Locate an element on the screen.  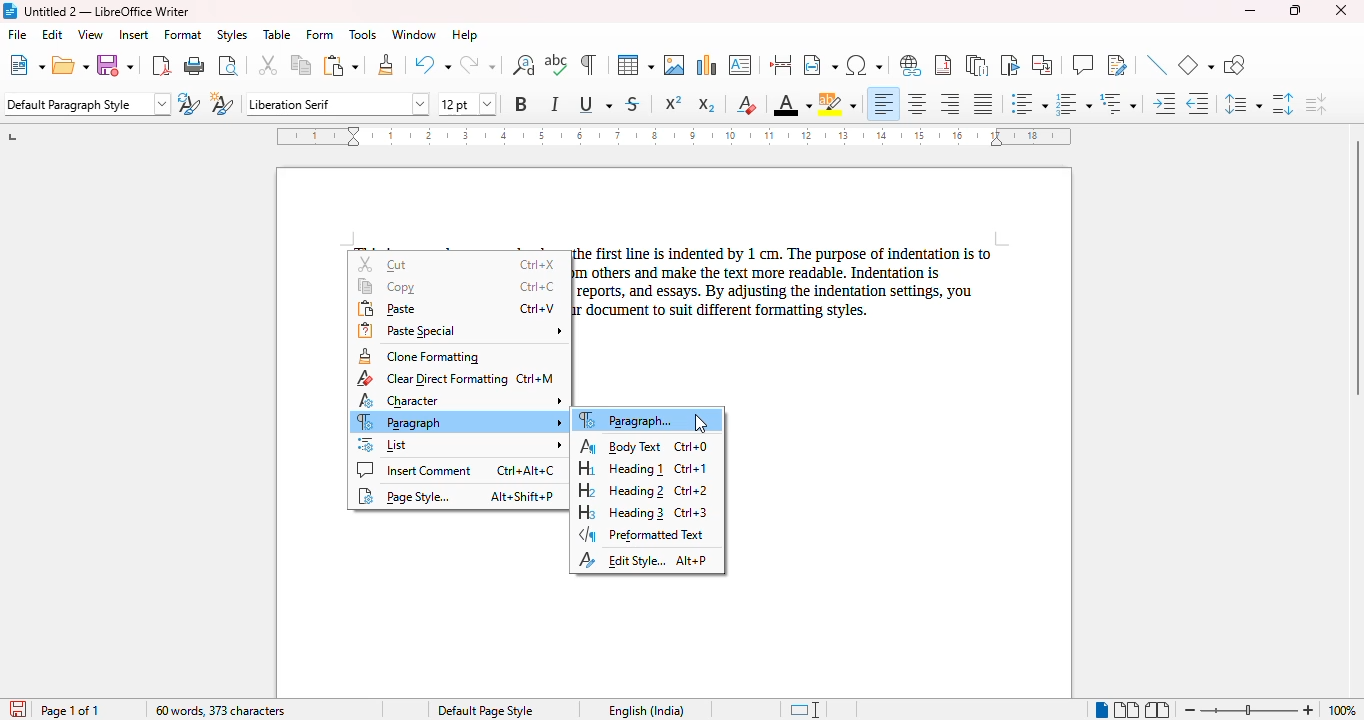
insert hyperlink is located at coordinates (911, 66).